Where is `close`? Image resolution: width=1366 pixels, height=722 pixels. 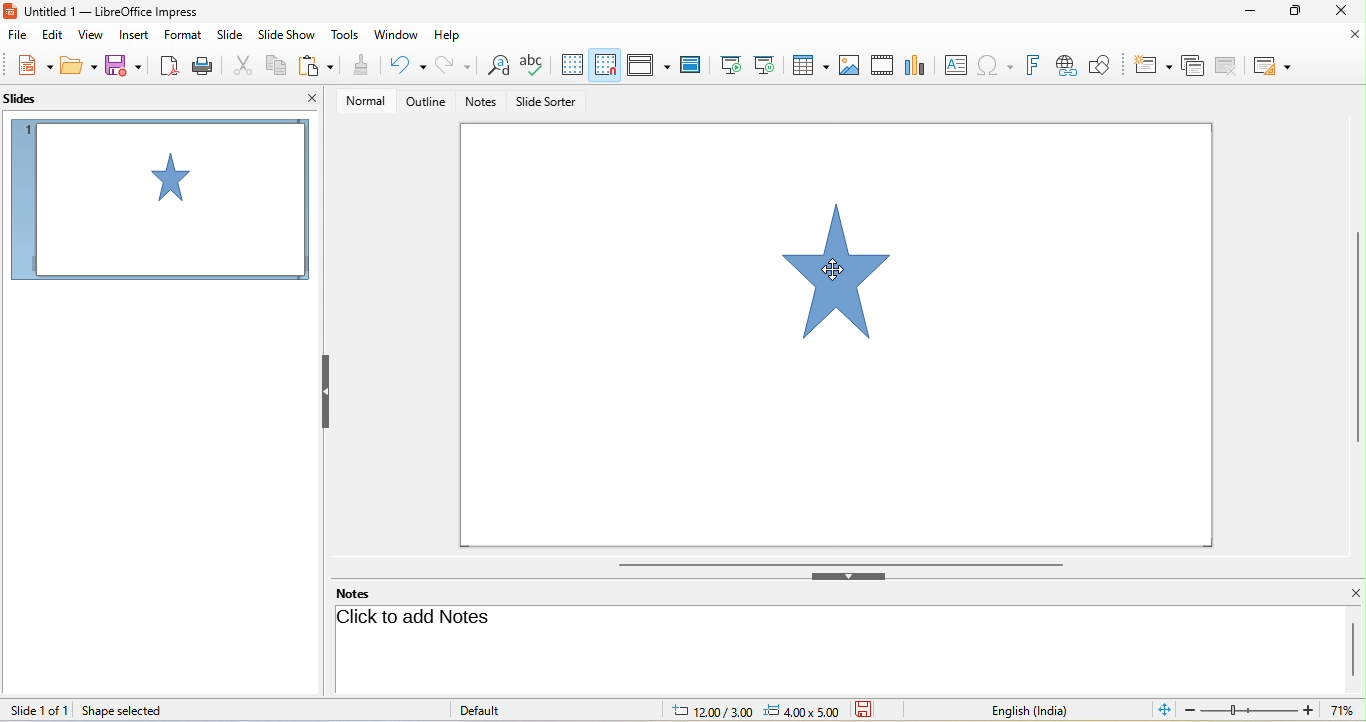 close is located at coordinates (1345, 593).